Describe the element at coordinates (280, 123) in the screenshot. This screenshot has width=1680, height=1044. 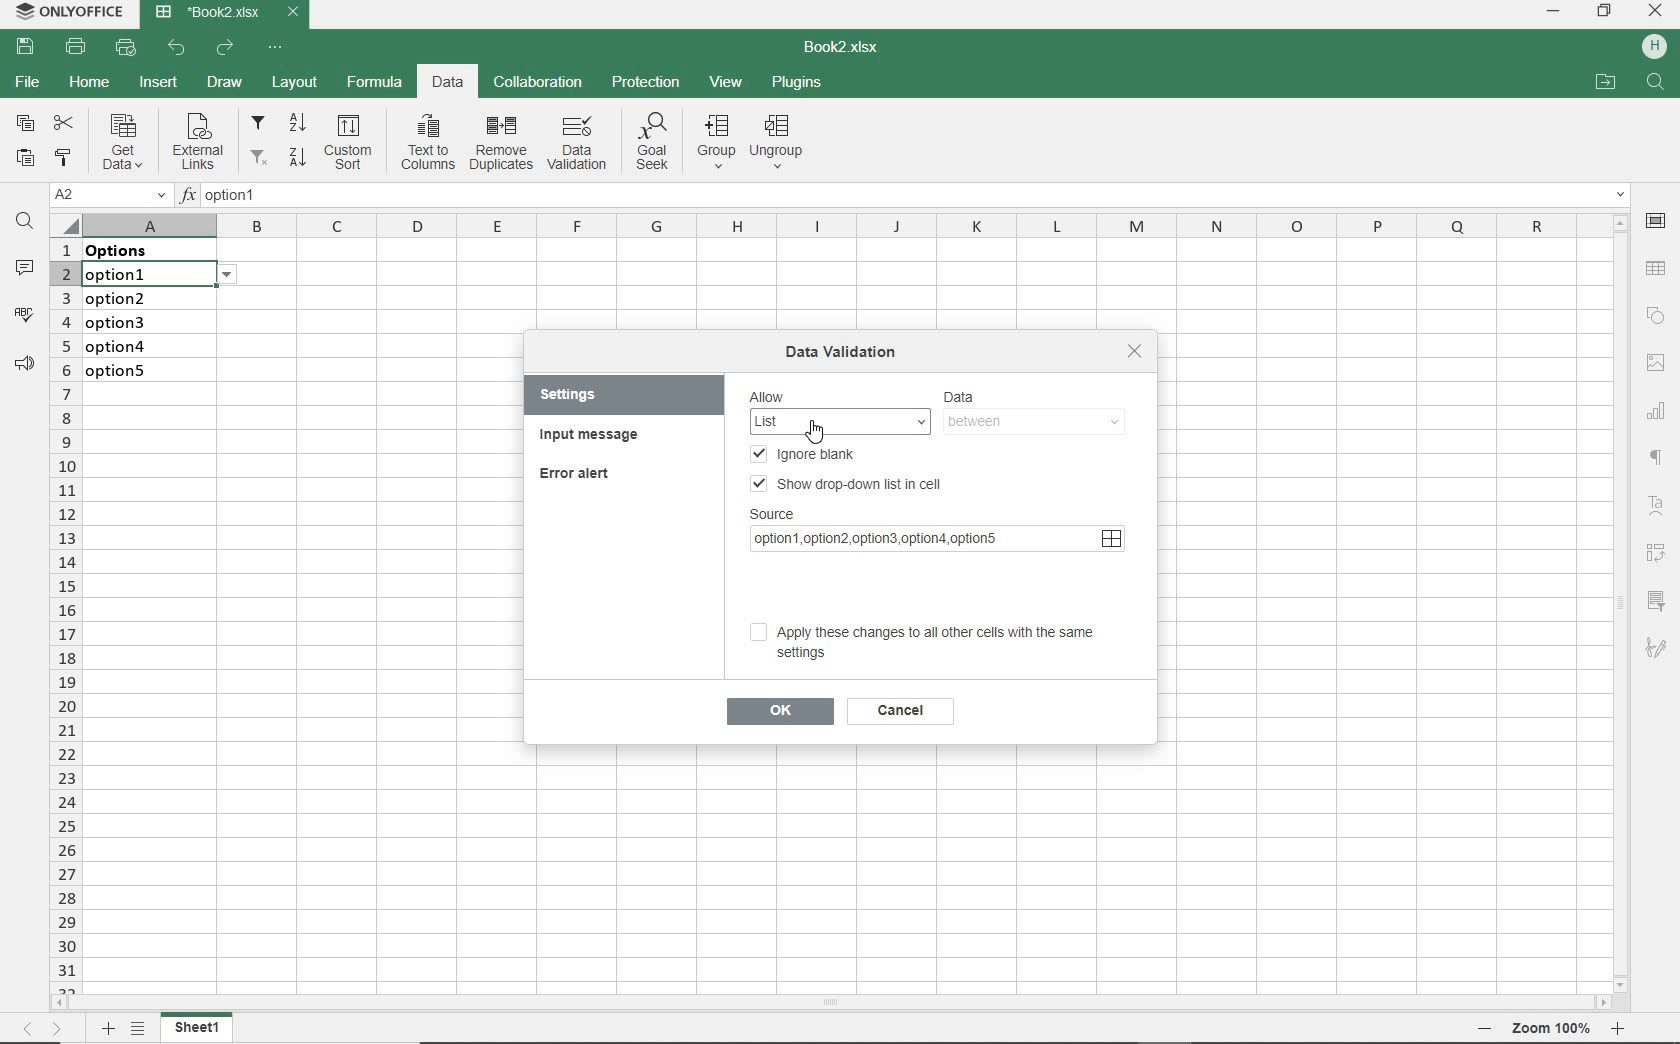
I see `filter from A to Z` at that location.